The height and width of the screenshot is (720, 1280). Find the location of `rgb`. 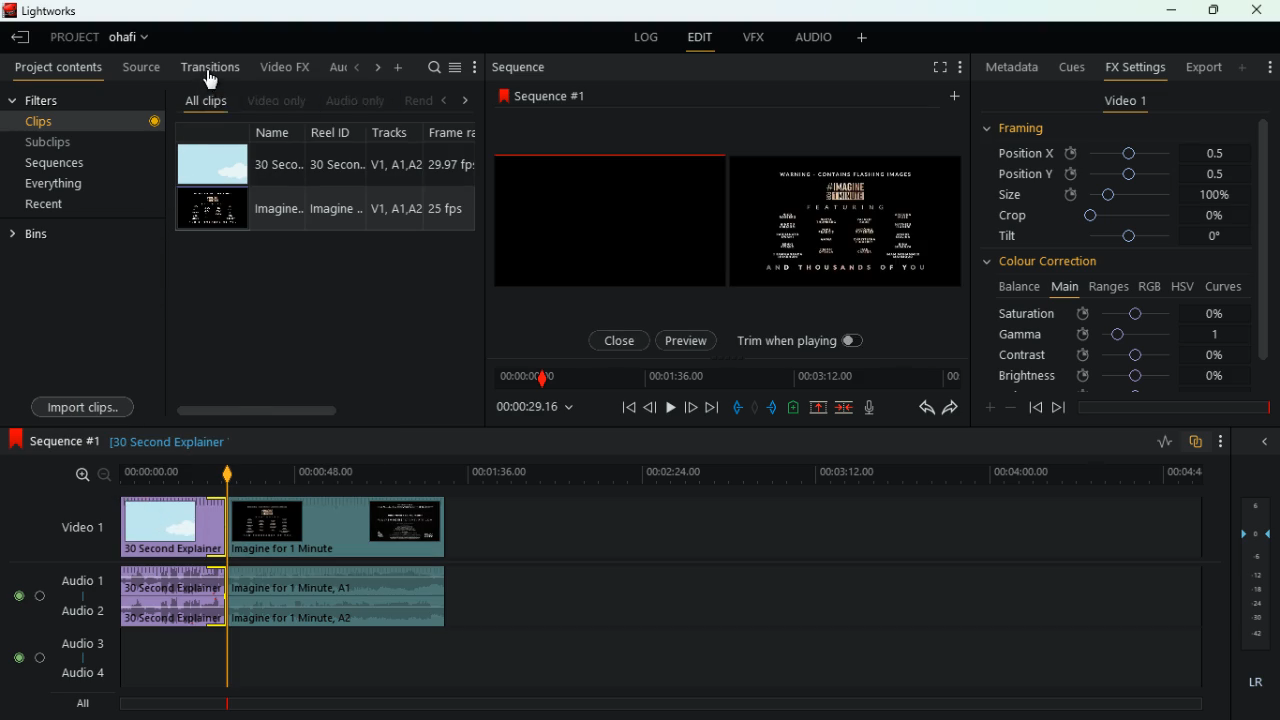

rgb is located at coordinates (1150, 285).